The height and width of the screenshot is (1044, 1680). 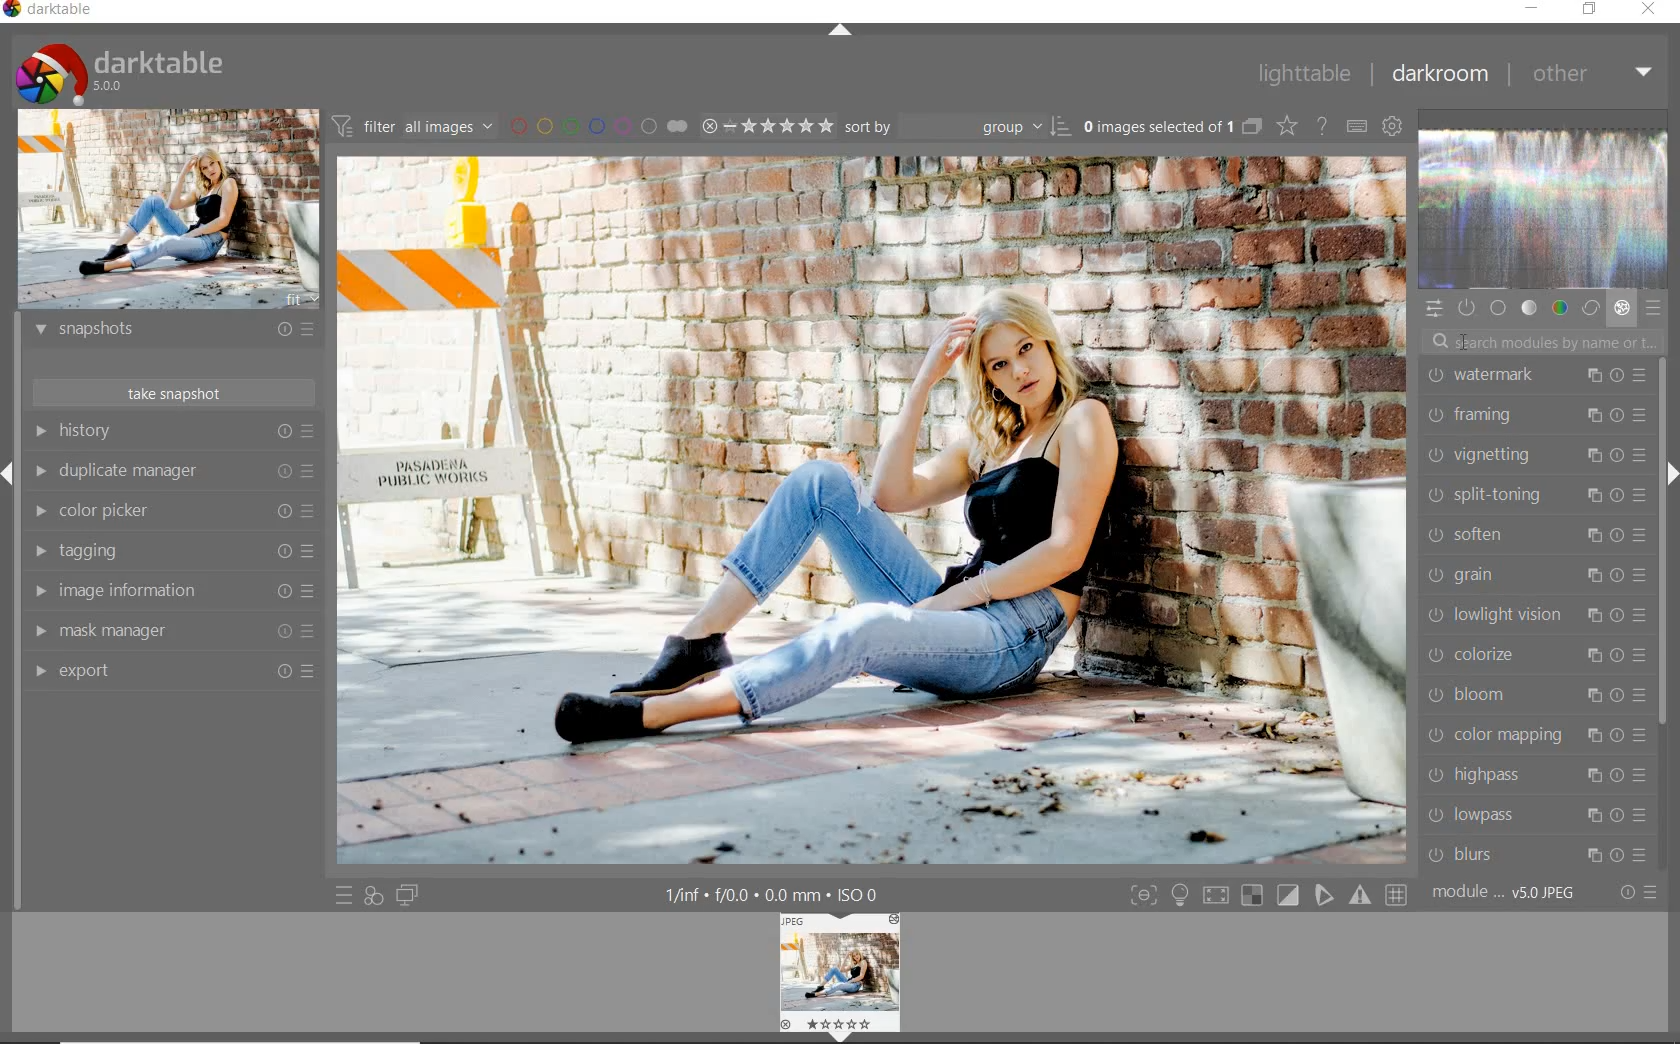 What do you see at coordinates (872, 511) in the screenshot?
I see `selected image` at bounding box center [872, 511].